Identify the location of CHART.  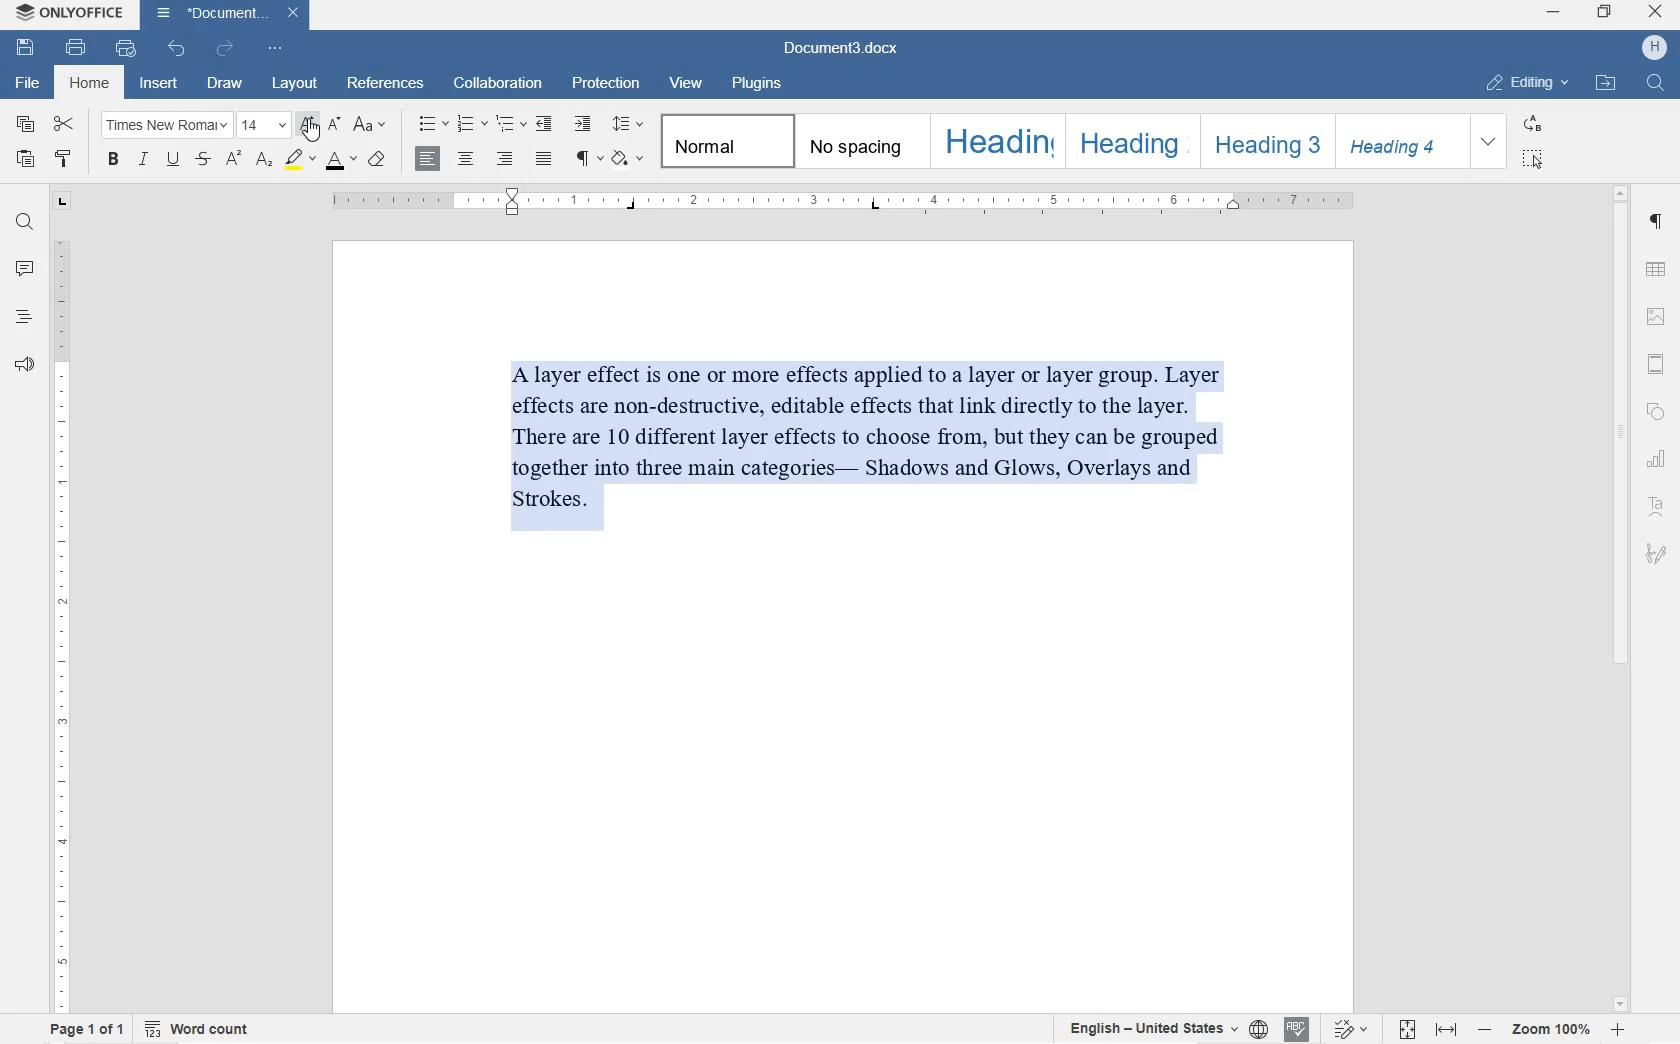
(1656, 456).